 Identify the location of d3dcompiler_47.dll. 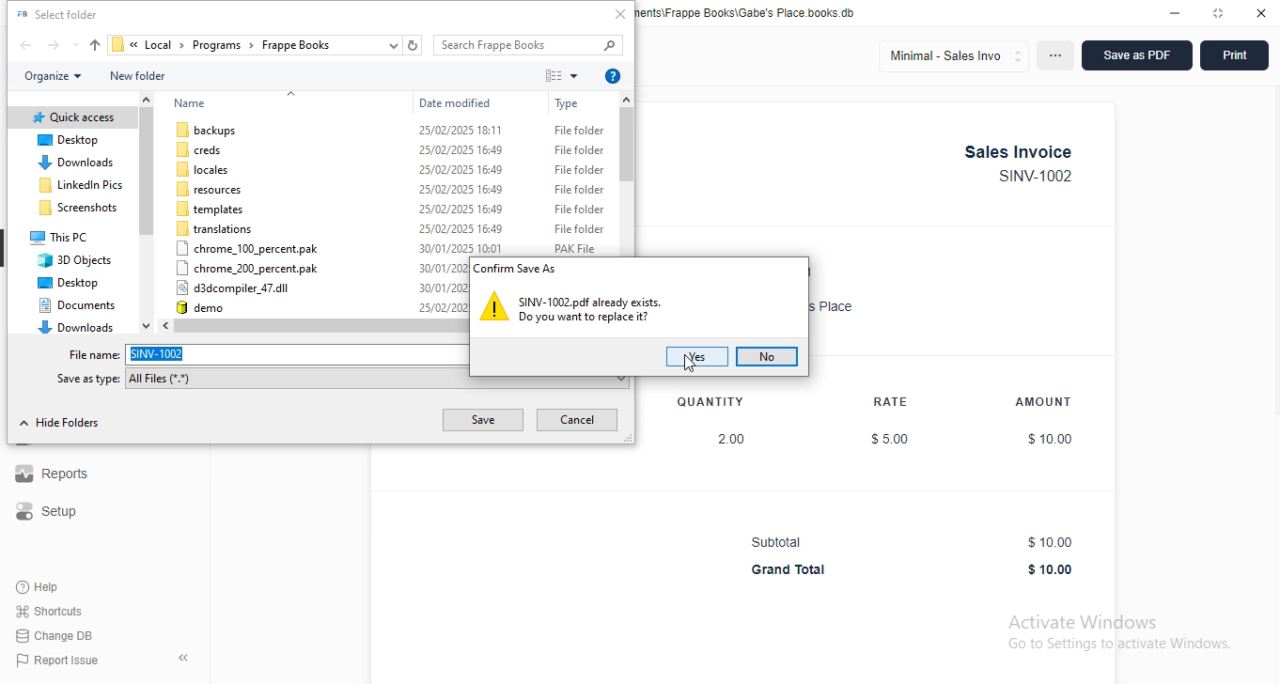
(233, 287).